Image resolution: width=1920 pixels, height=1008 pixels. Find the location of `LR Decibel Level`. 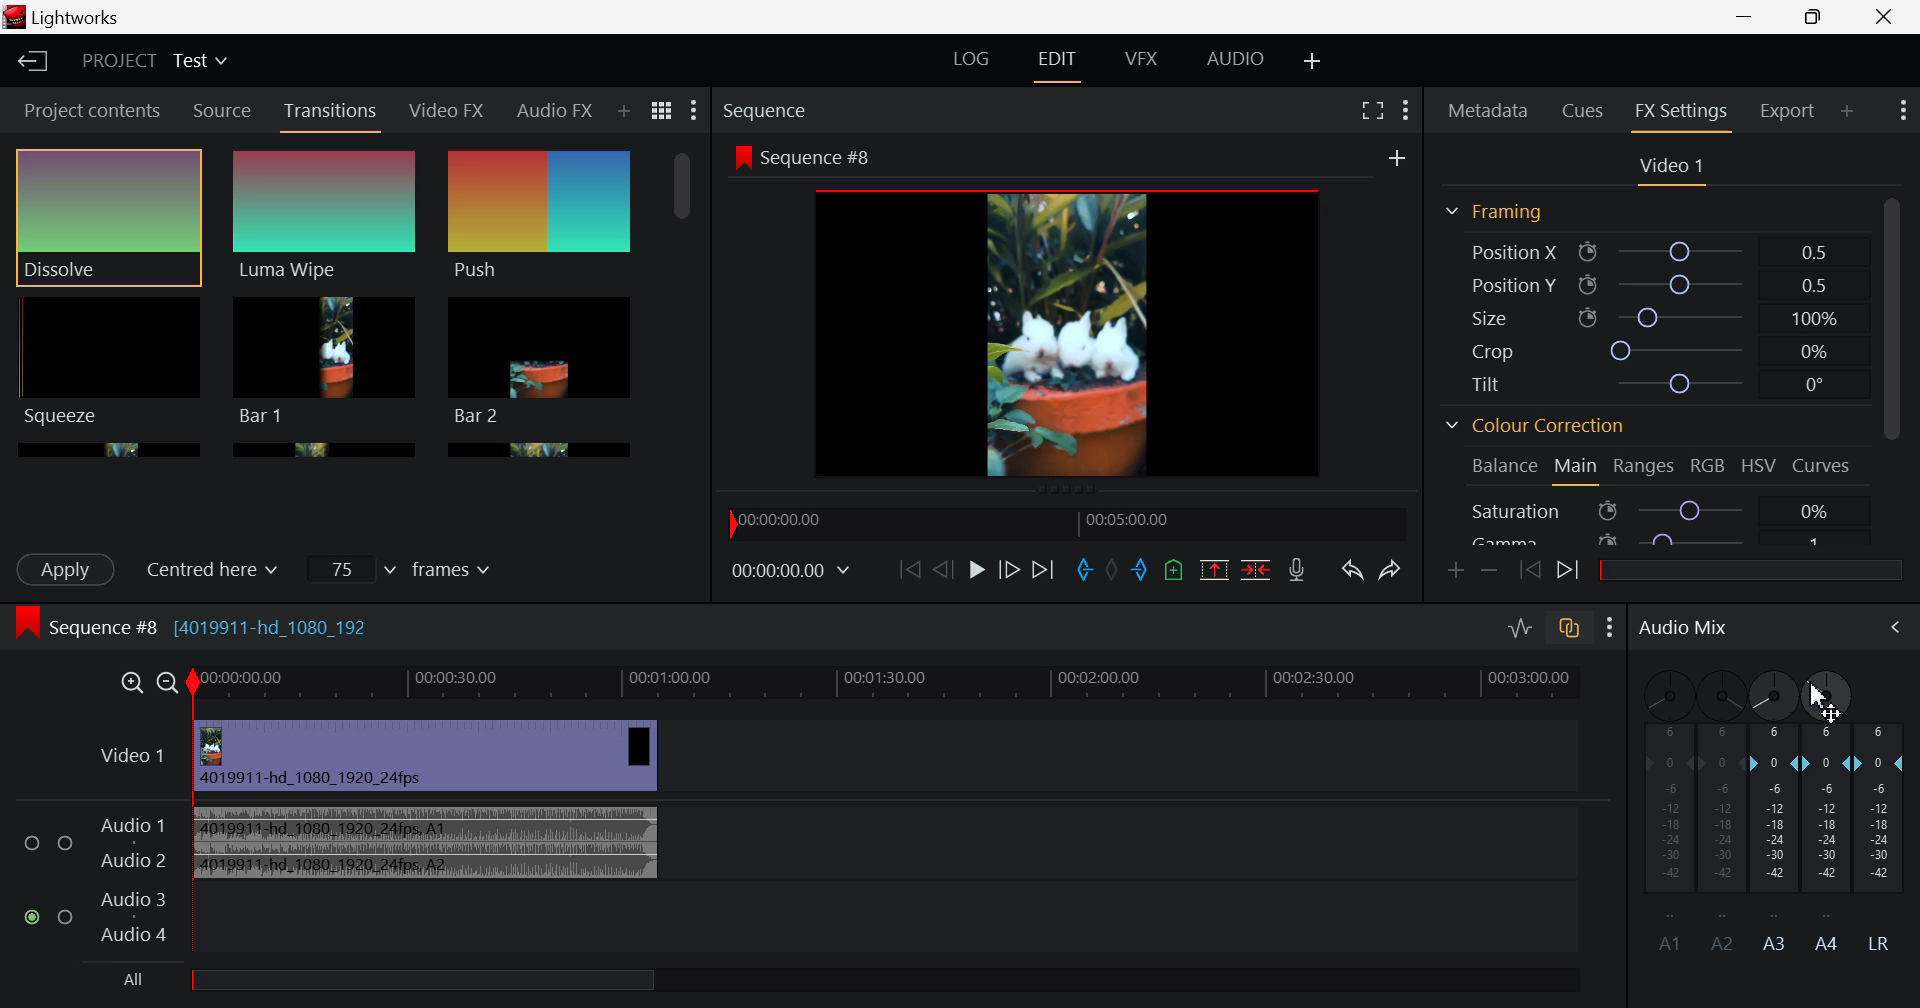

LR Decibel Level is located at coordinates (1886, 836).